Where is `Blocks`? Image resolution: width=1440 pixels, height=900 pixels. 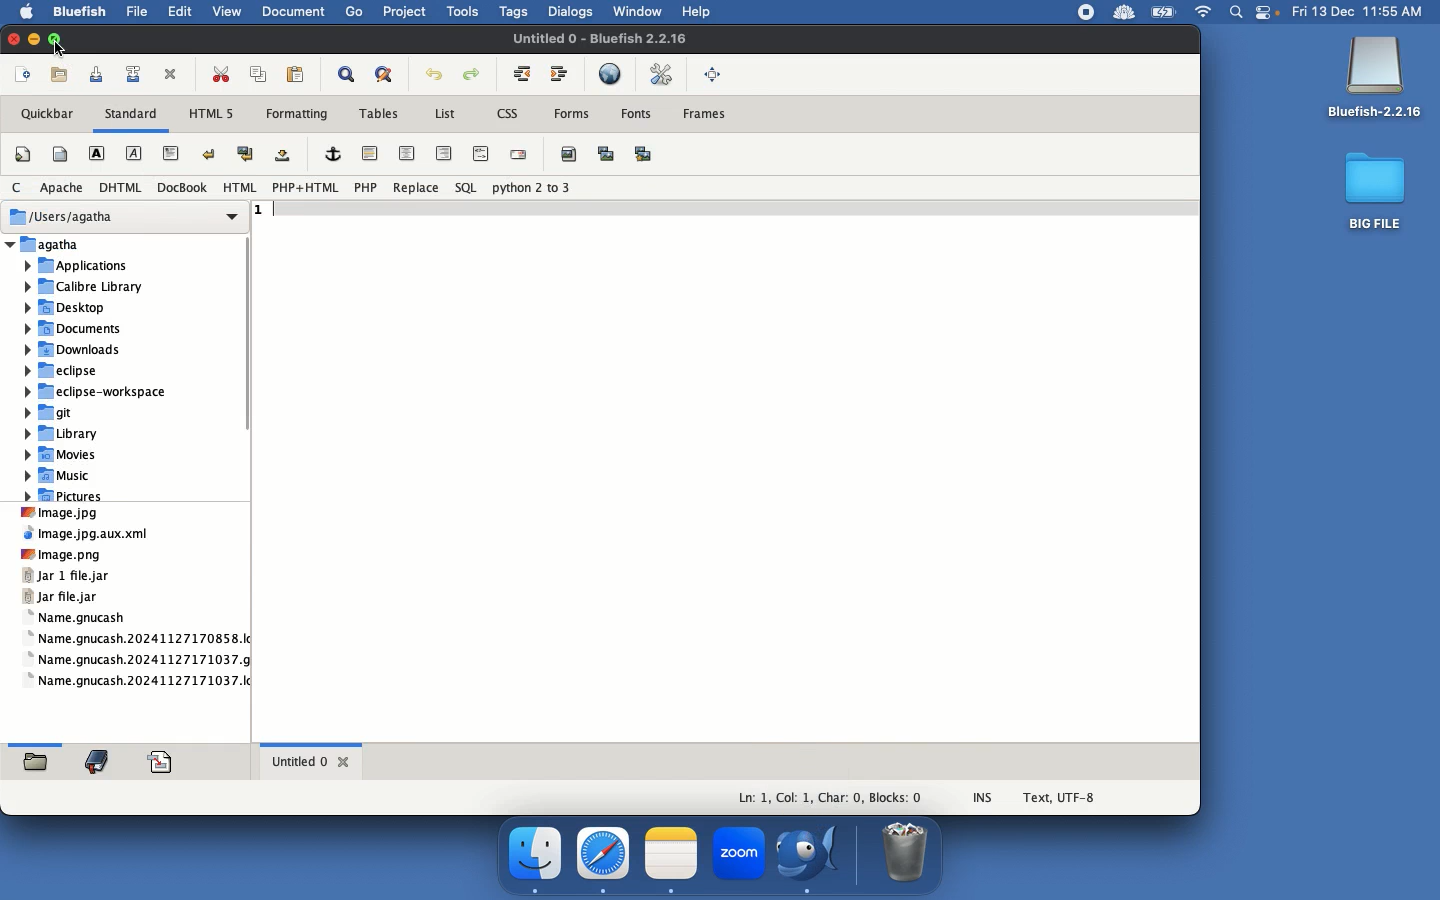
Blocks is located at coordinates (900, 797).